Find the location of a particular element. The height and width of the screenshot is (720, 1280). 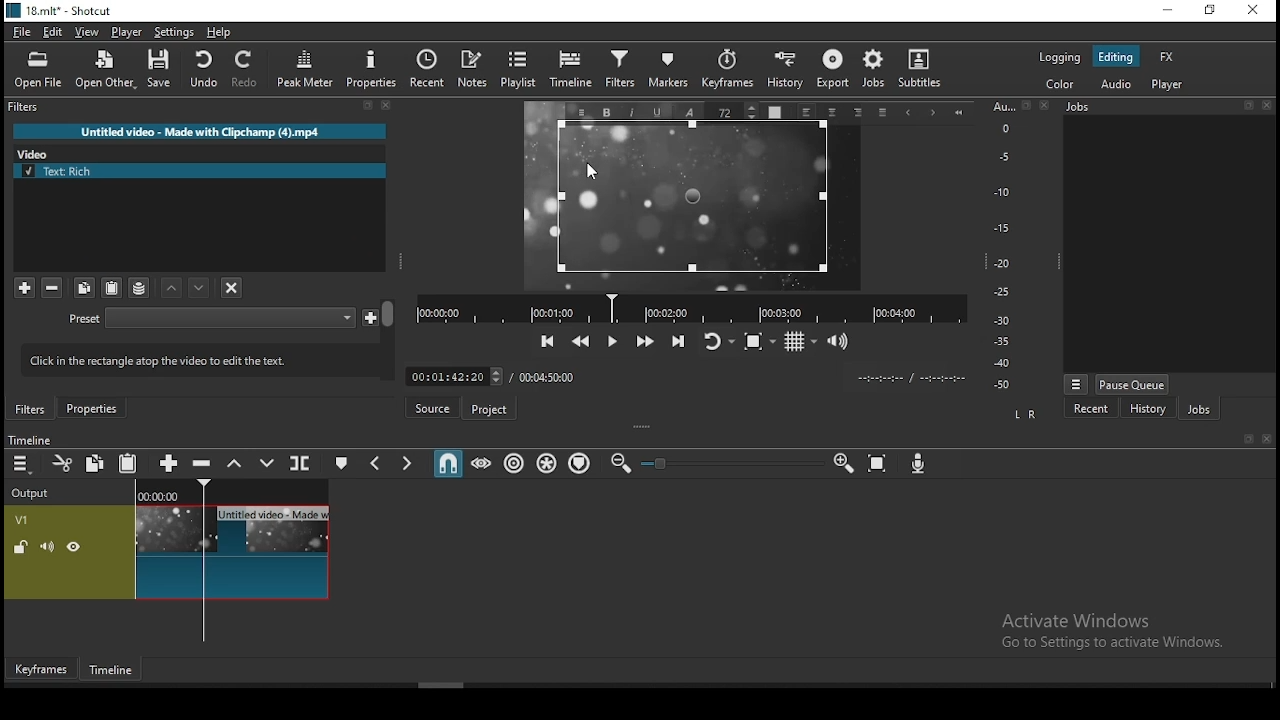

open file is located at coordinates (38, 71).